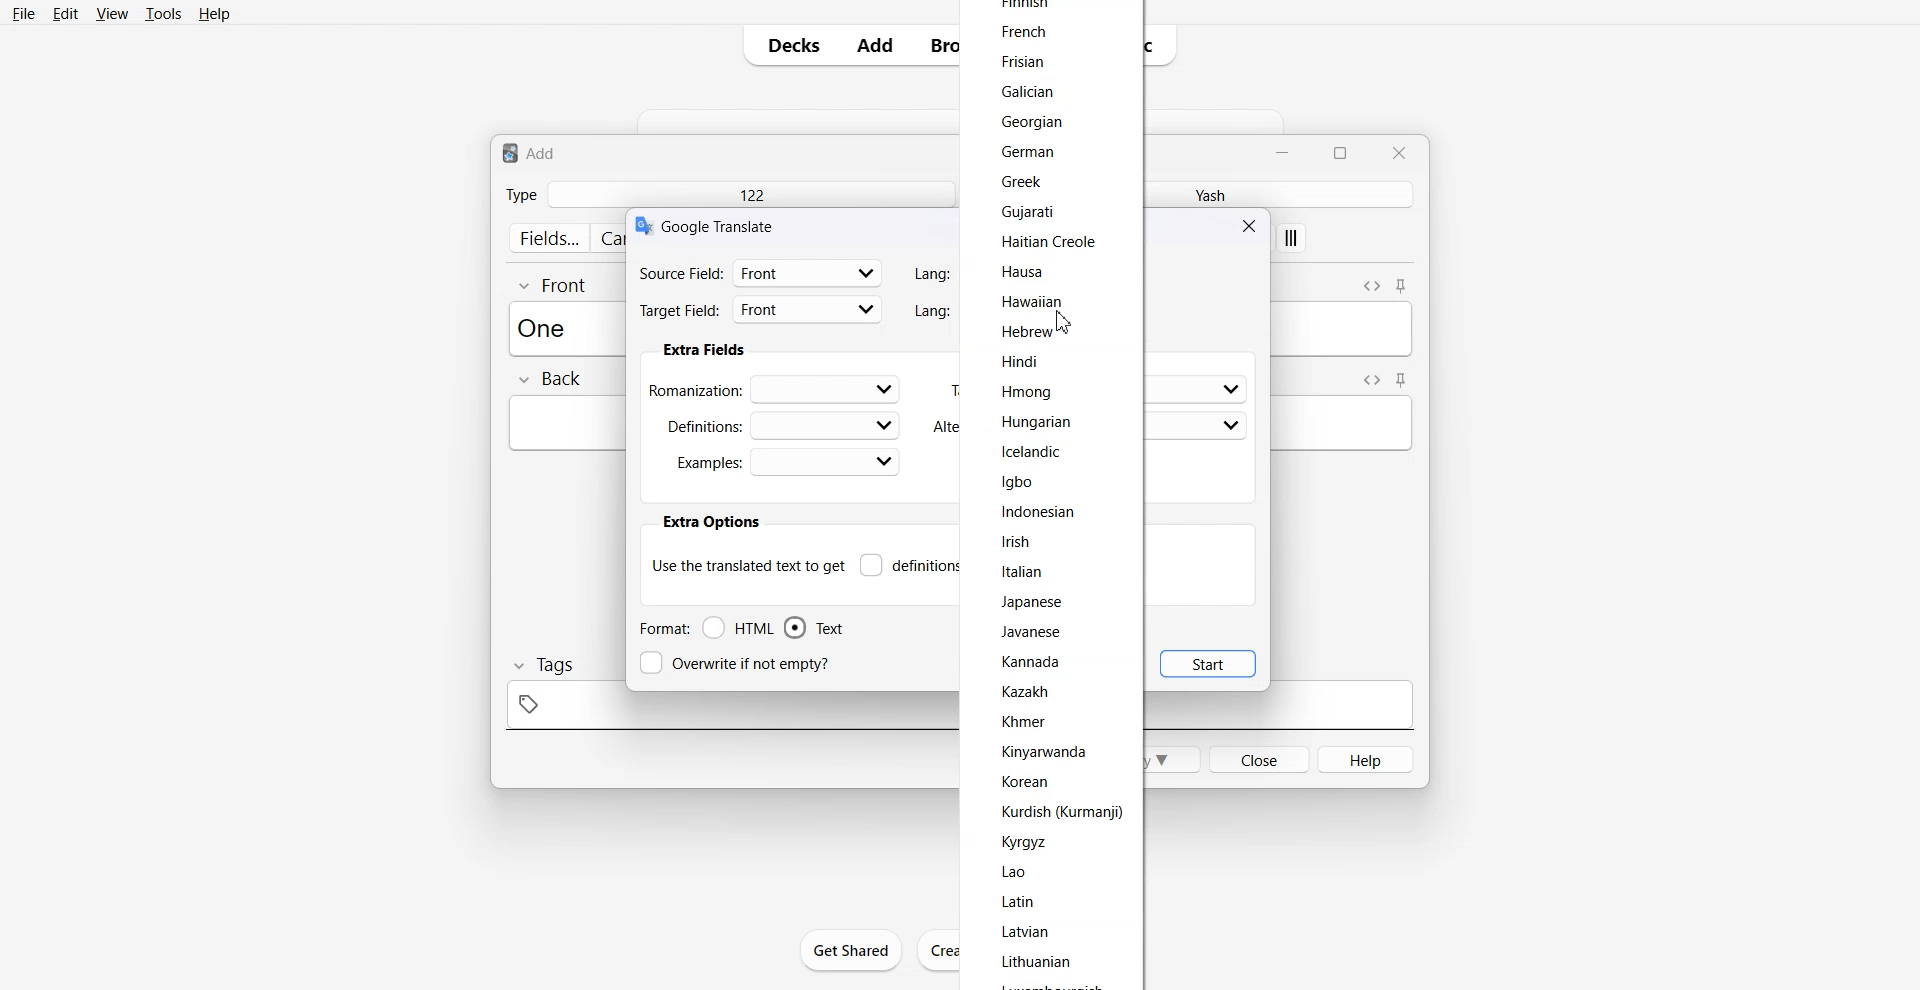 The width and height of the screenshot is (1920, 990). What do you see at coordinates (1063, 323) in the screenshot?
I see `Cursor` at bounding box center [1063, 323].